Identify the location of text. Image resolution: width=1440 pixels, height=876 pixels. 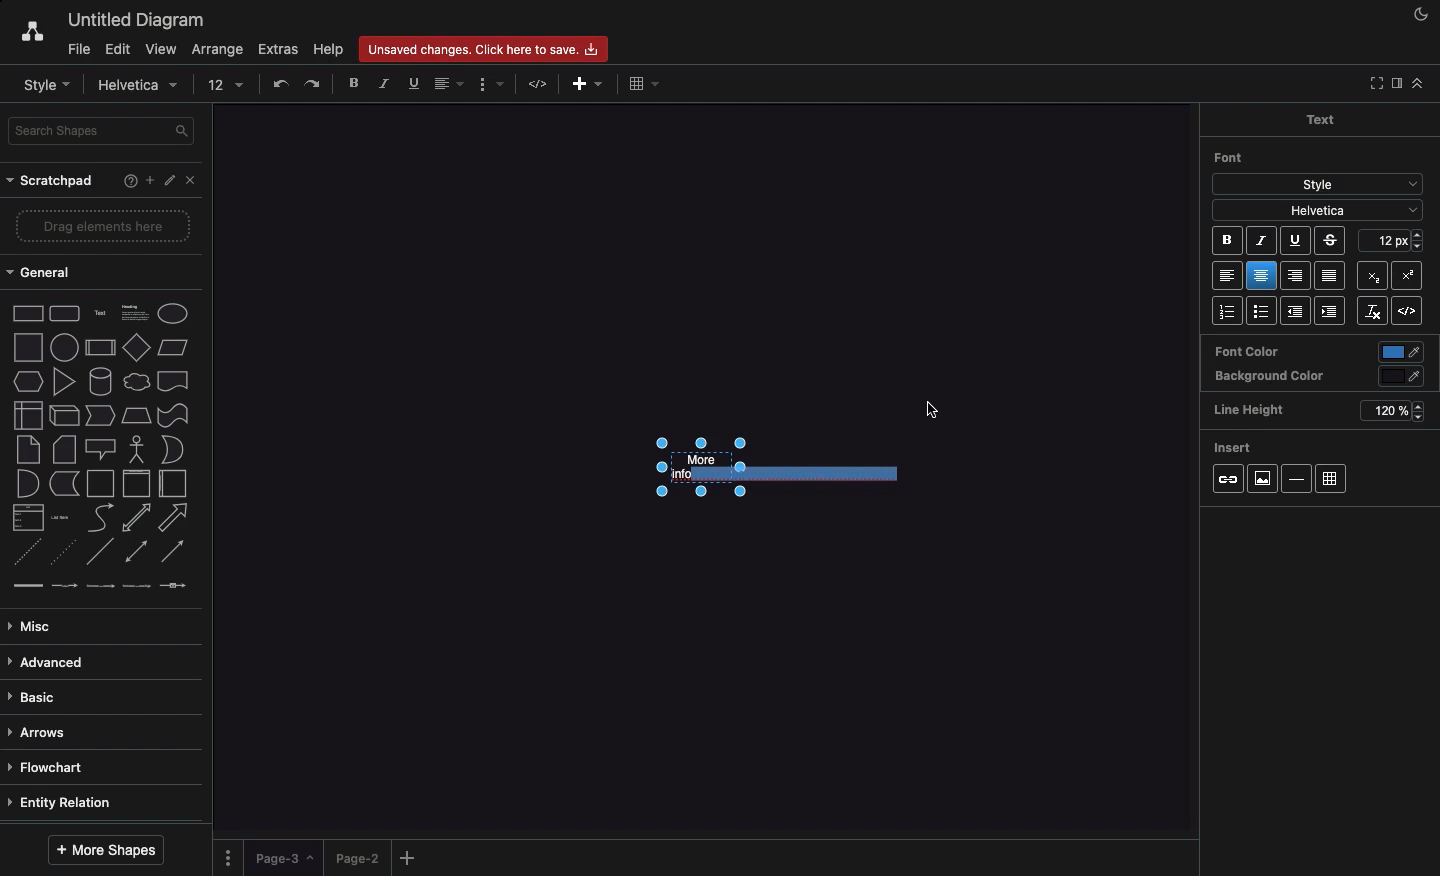
(101, 315).